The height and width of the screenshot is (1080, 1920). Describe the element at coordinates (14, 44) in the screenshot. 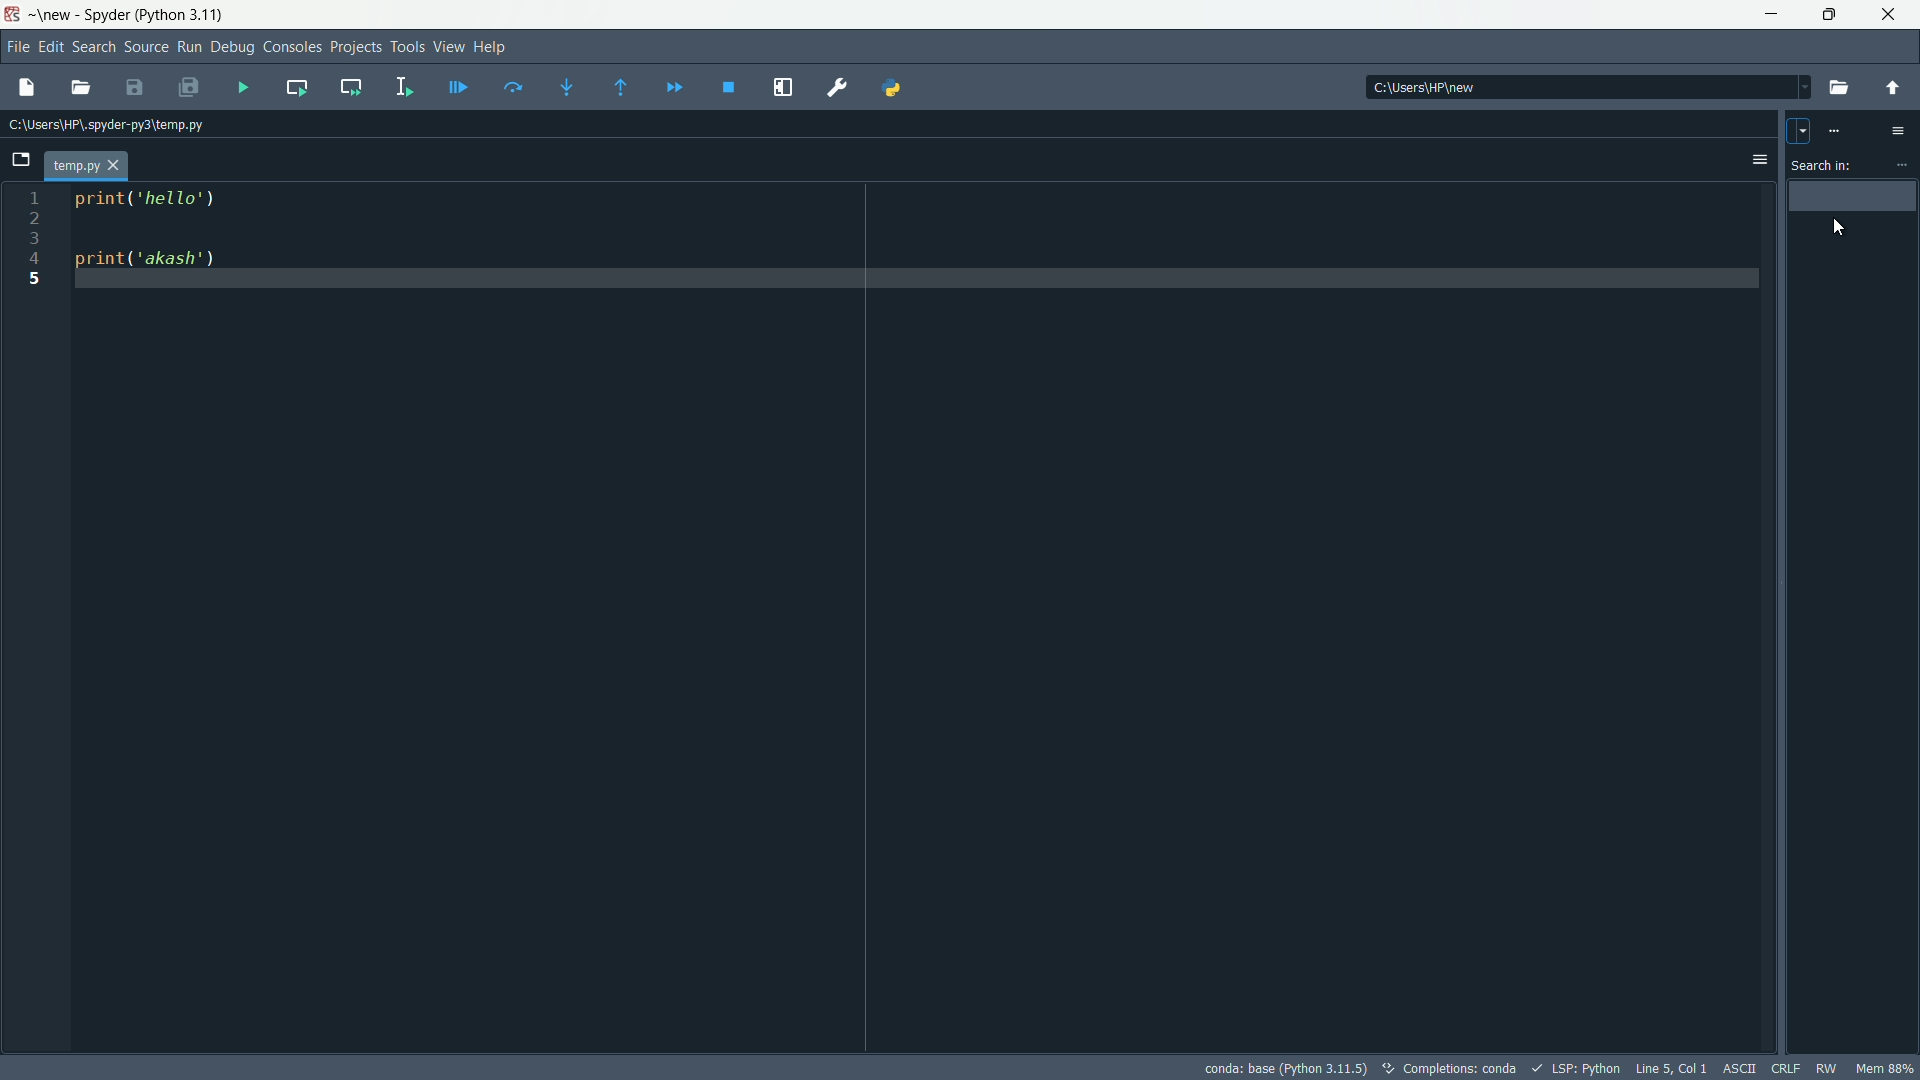

I see `File menu` at that location.